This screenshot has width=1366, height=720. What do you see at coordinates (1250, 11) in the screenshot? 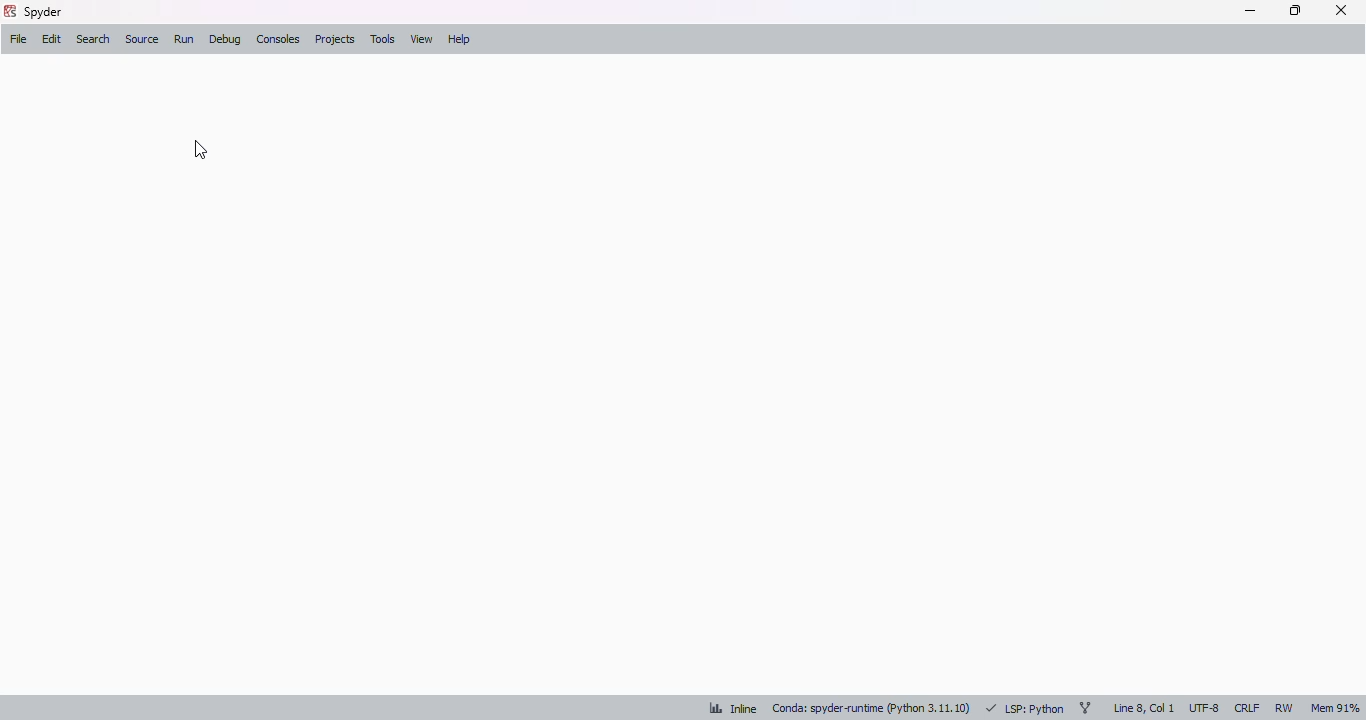
I see `minimize` at bounding box center [1250, 11].